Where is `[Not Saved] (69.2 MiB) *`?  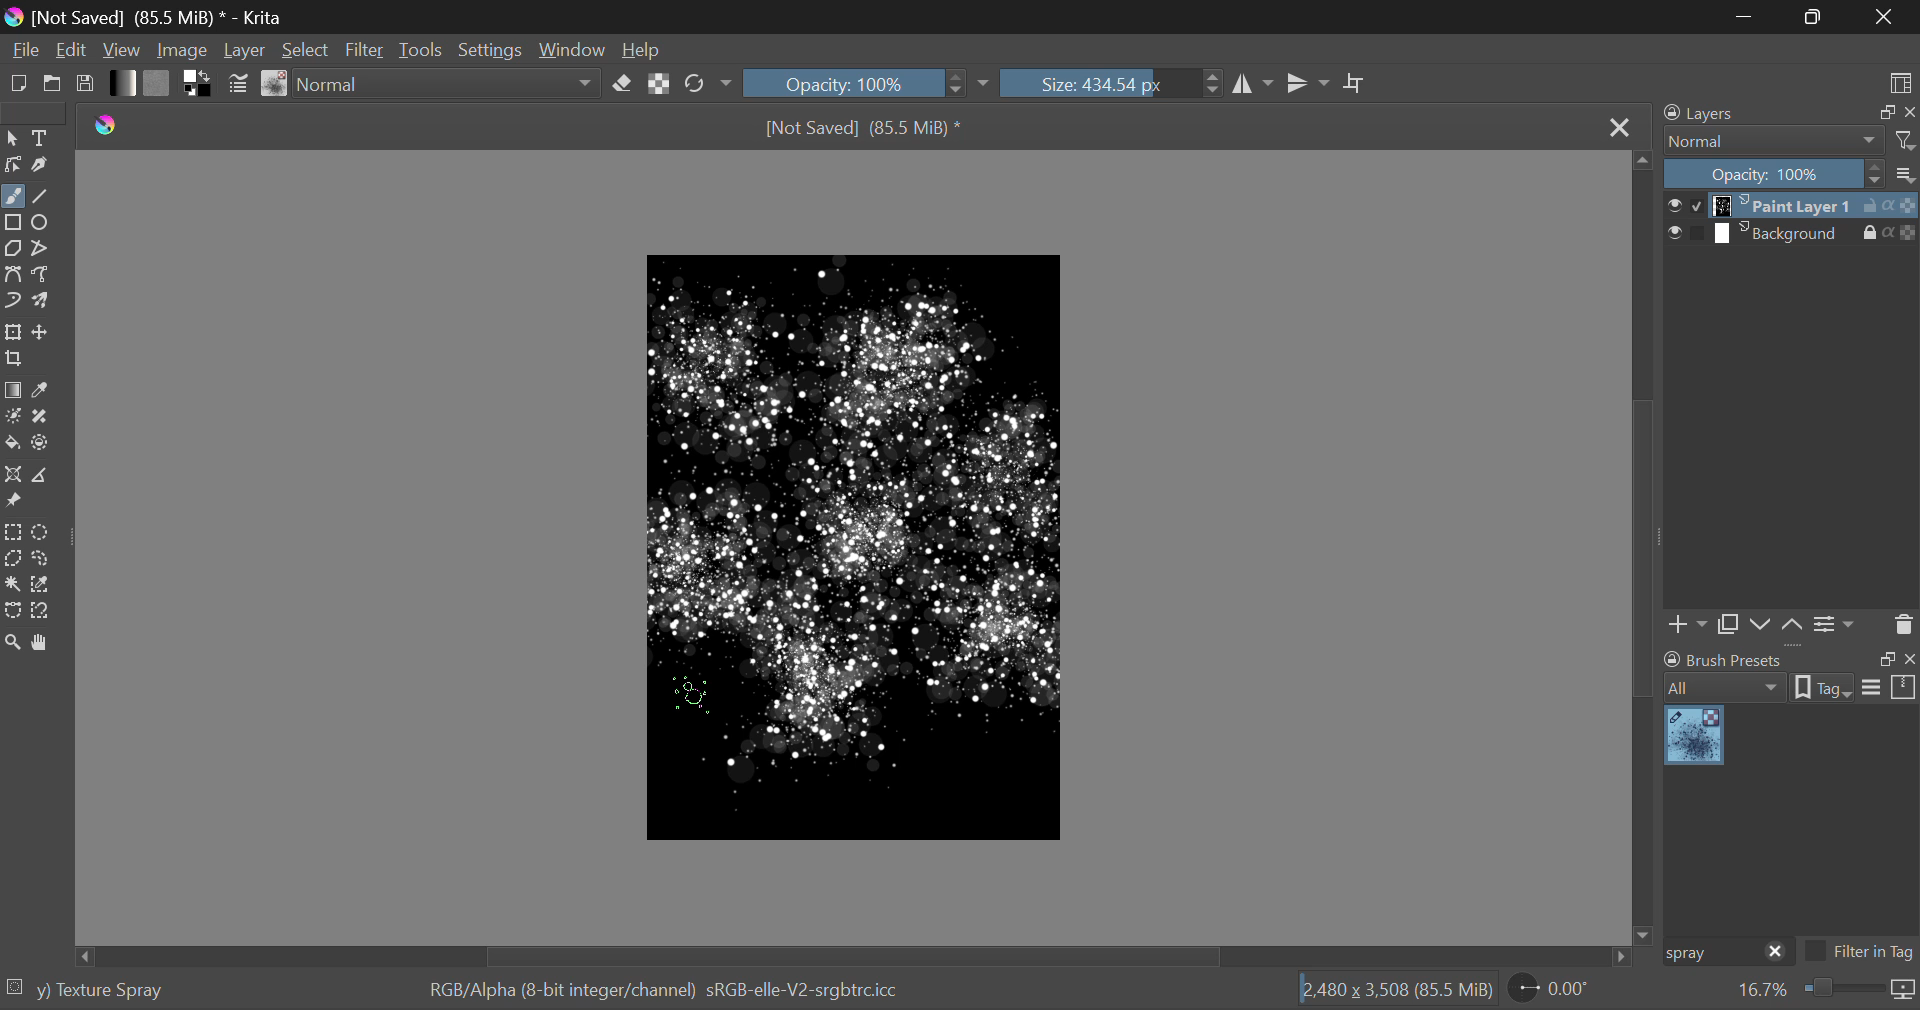
[Not Saved] (69.2 MiB) * is located at coordinates (864, 130).